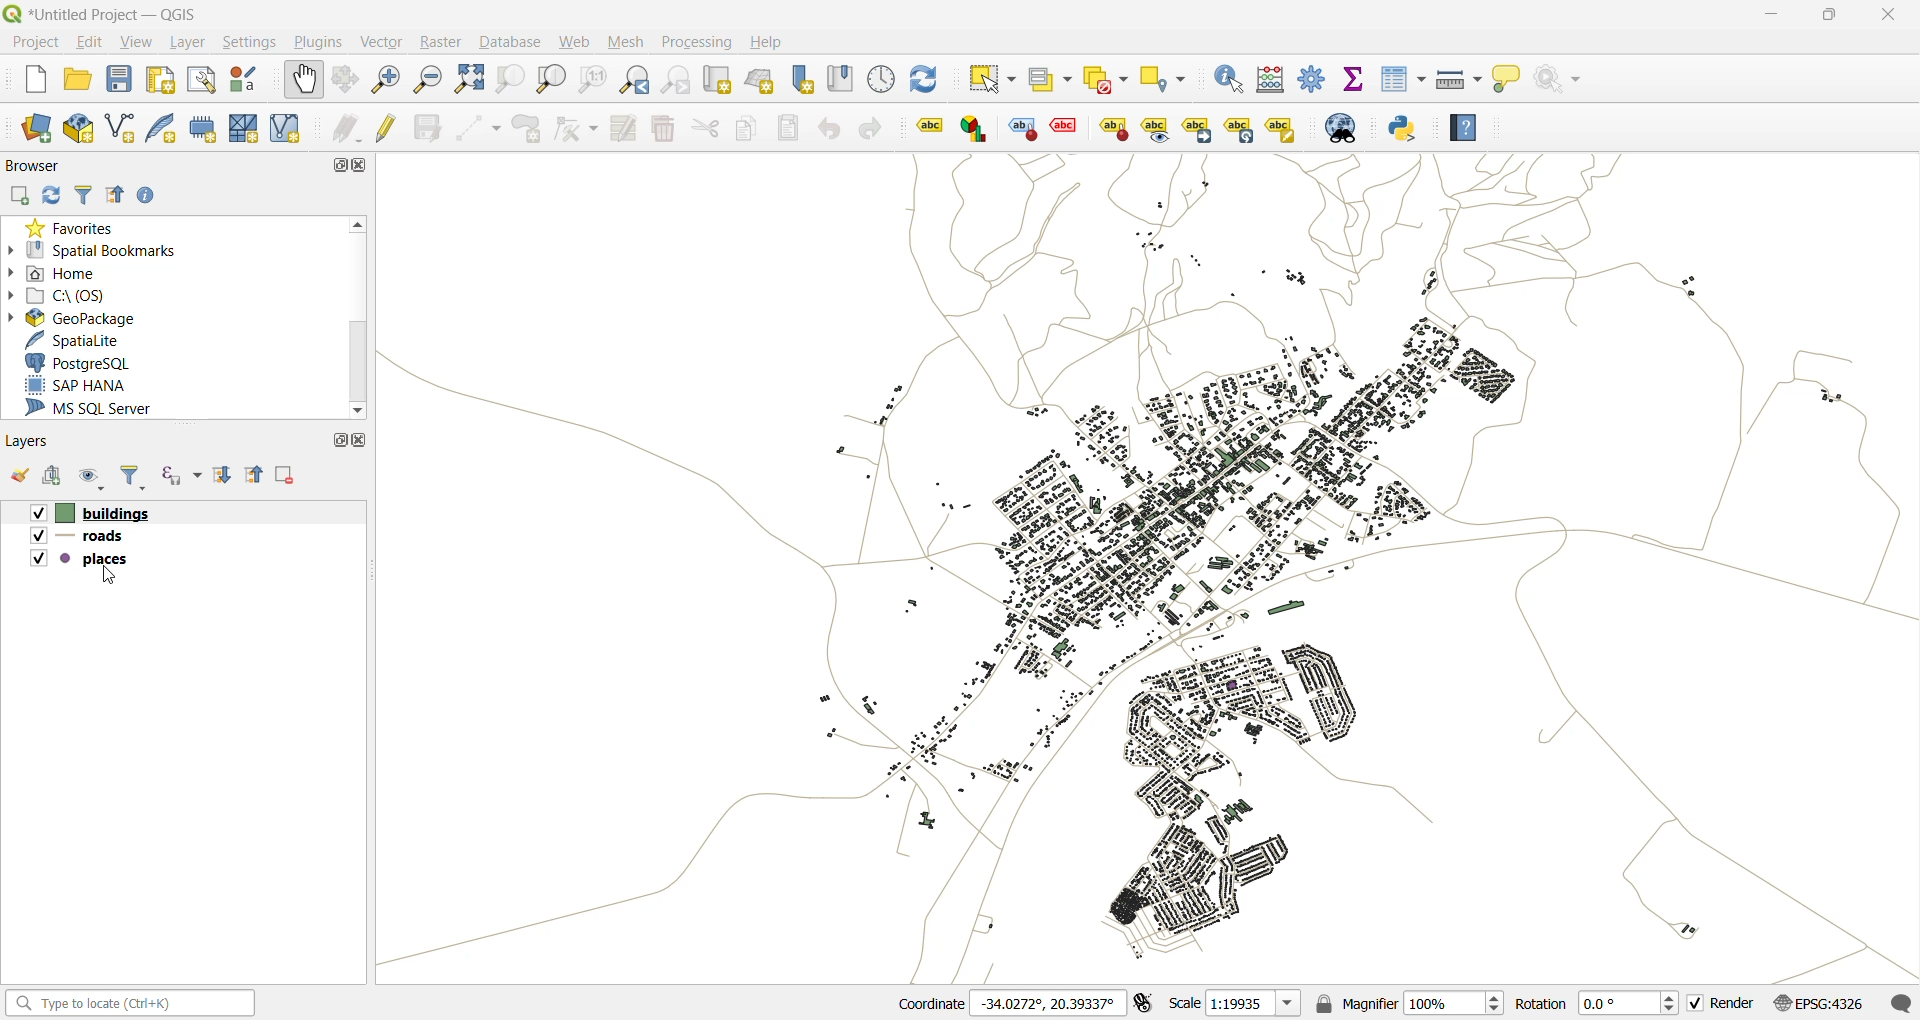 This screenshot has height=1020, width=1920. I want to click on zoom selection, so click(510, 79).